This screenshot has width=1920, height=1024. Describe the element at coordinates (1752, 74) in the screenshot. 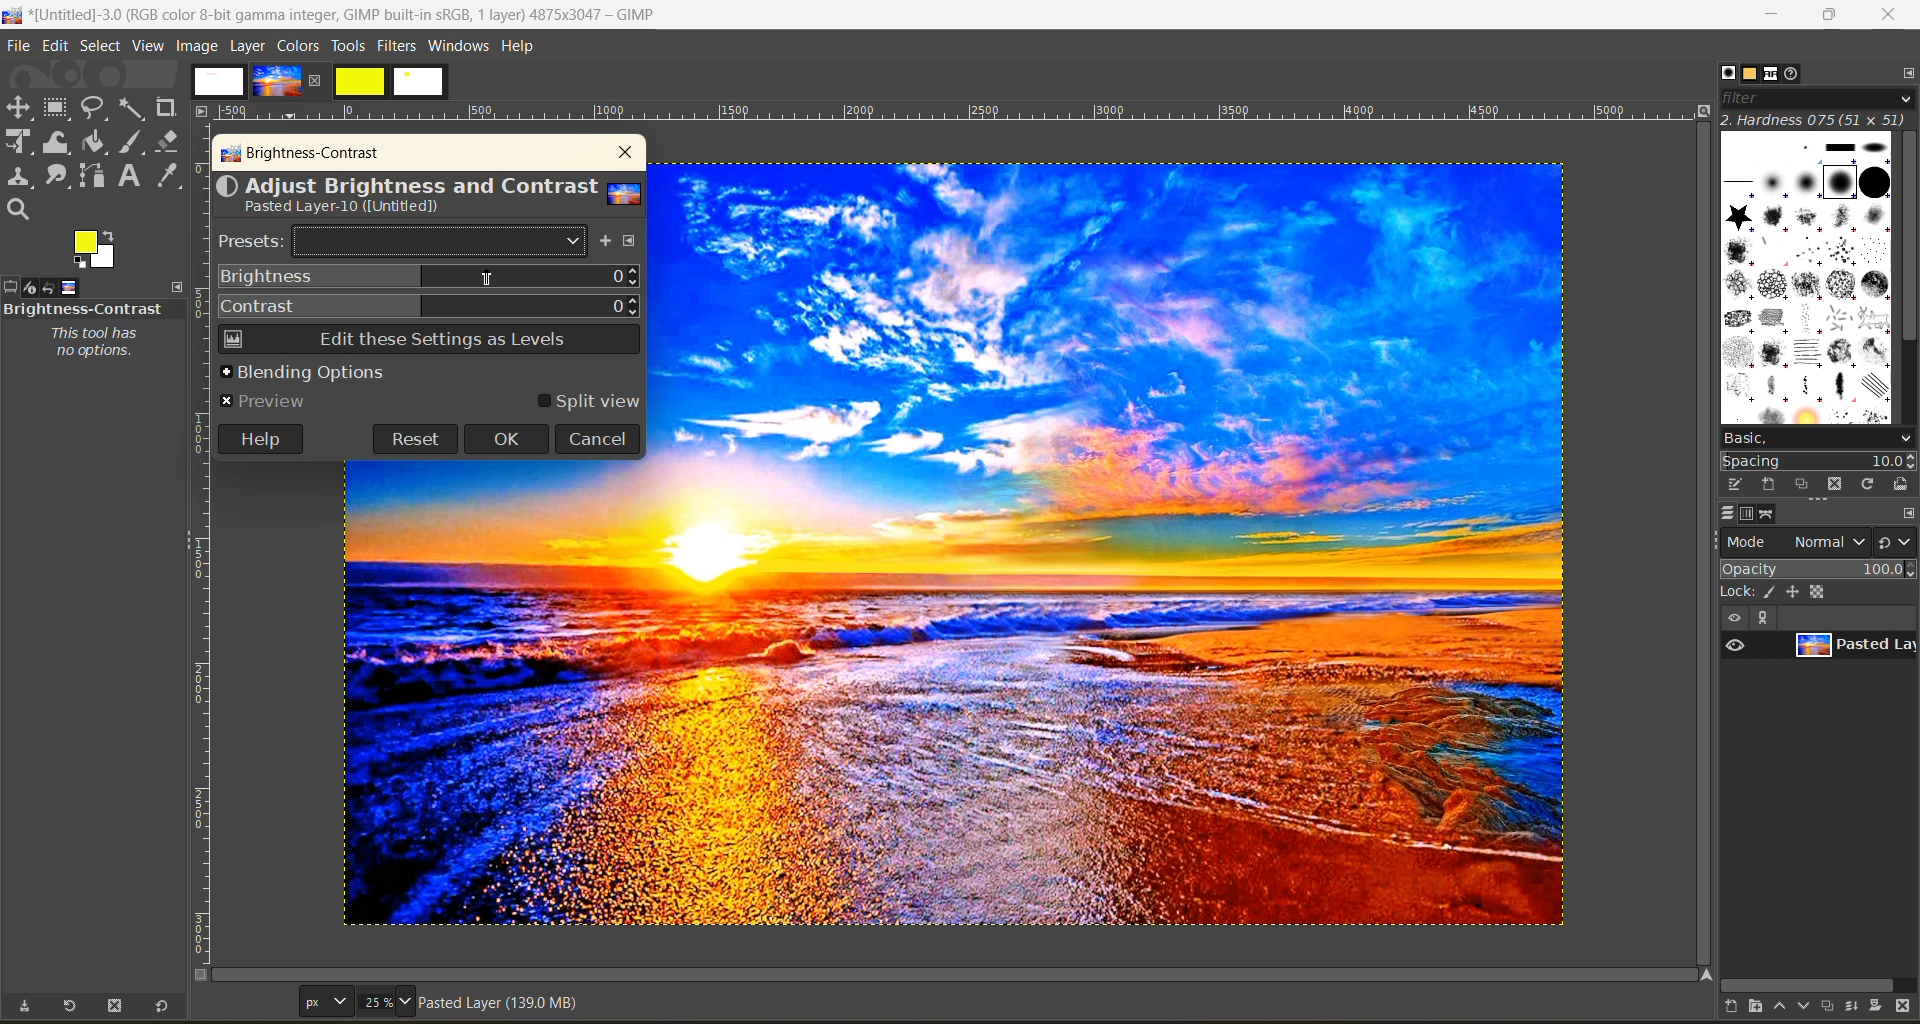

I see `patterns` at that location.